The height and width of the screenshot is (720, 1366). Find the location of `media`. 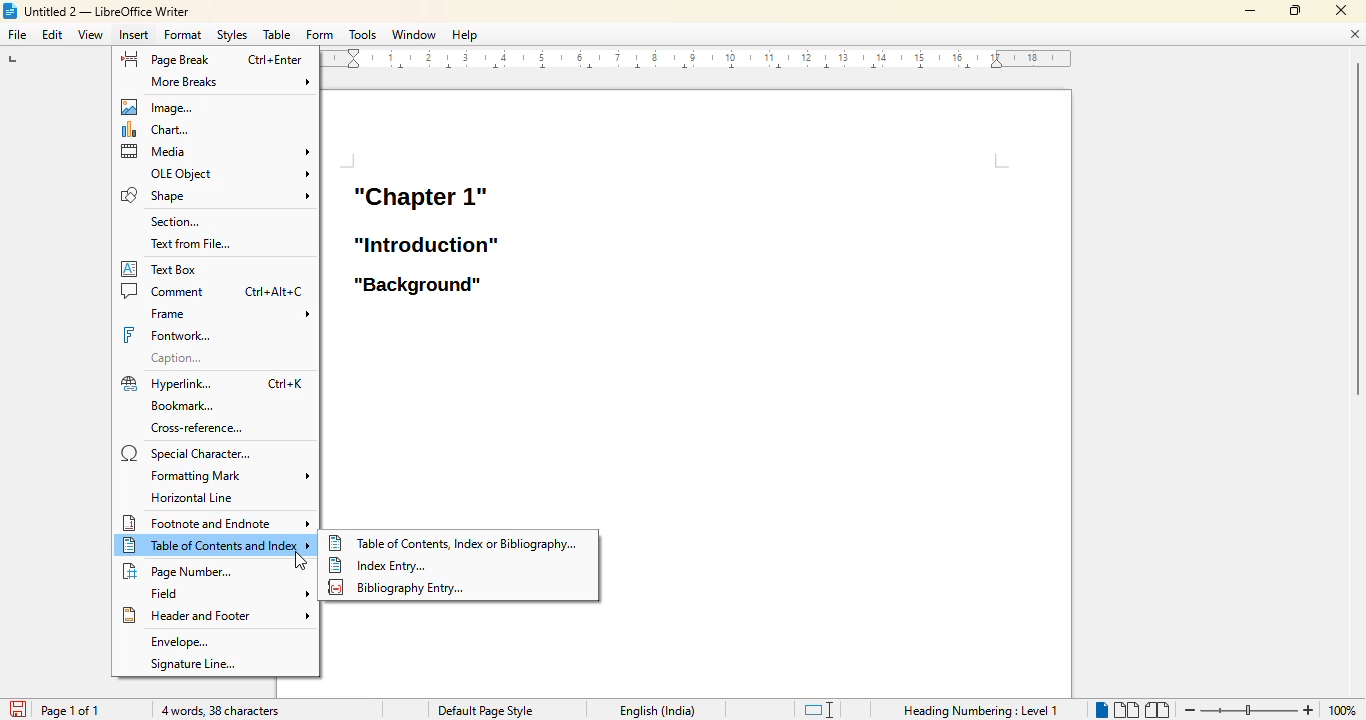

media is located at coordinates (216, 152).